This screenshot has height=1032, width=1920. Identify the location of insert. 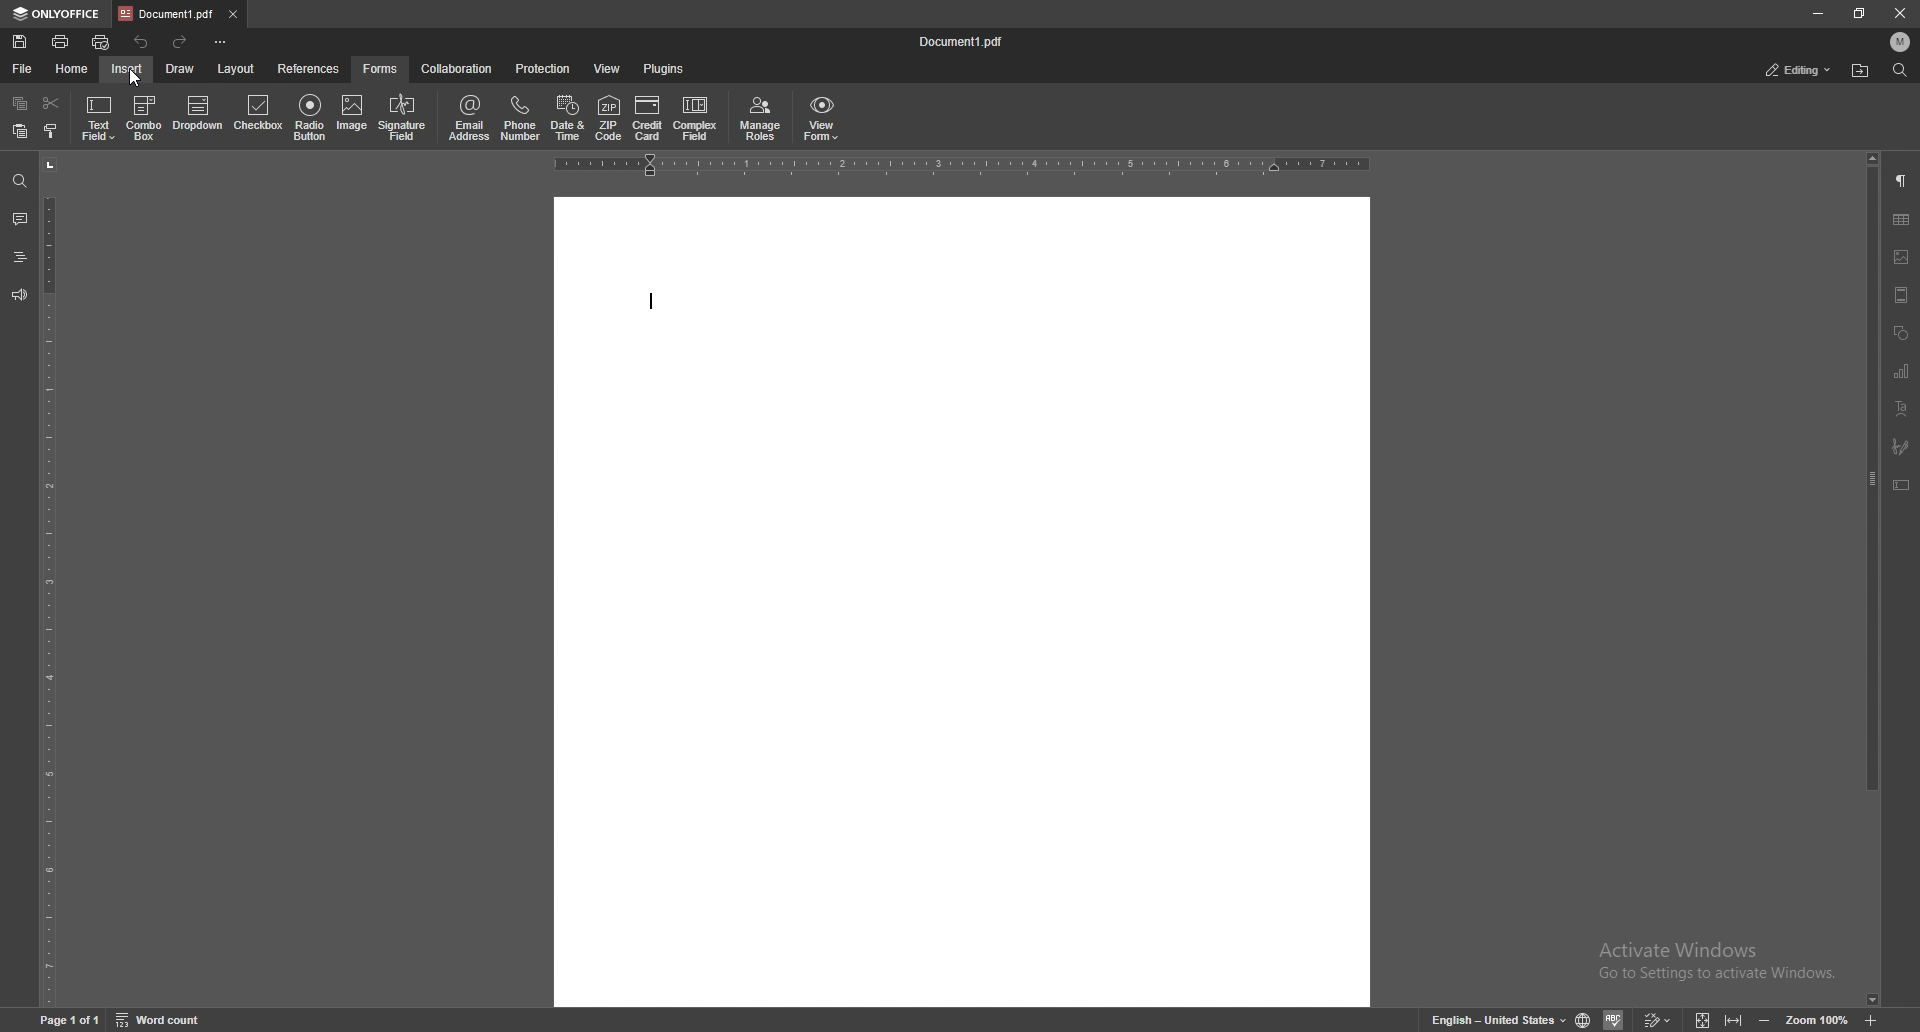
(127, 69).